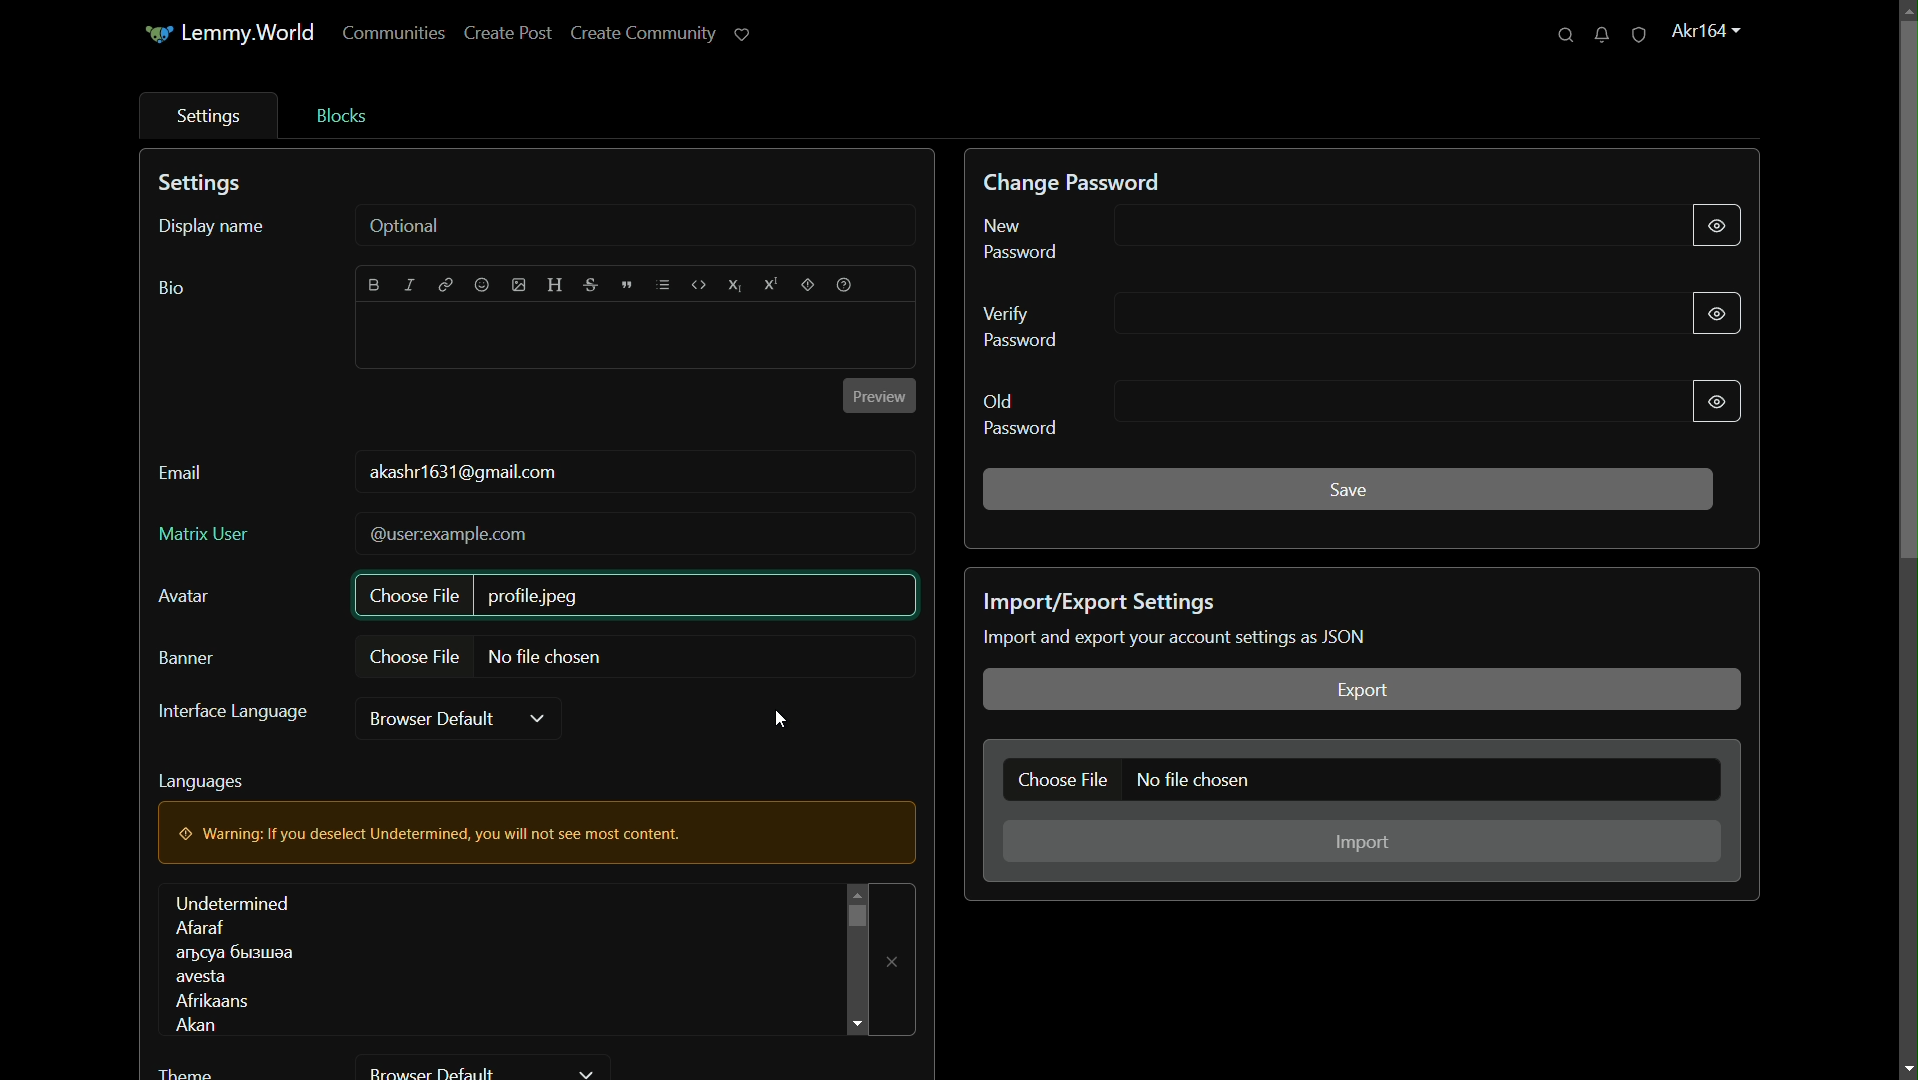 The width and height of the screenshot is (1918, 1080). What do you see at coordinates (1063, 779) in the screenshot?
I see `choose file` at bounding box center [1063, 779].